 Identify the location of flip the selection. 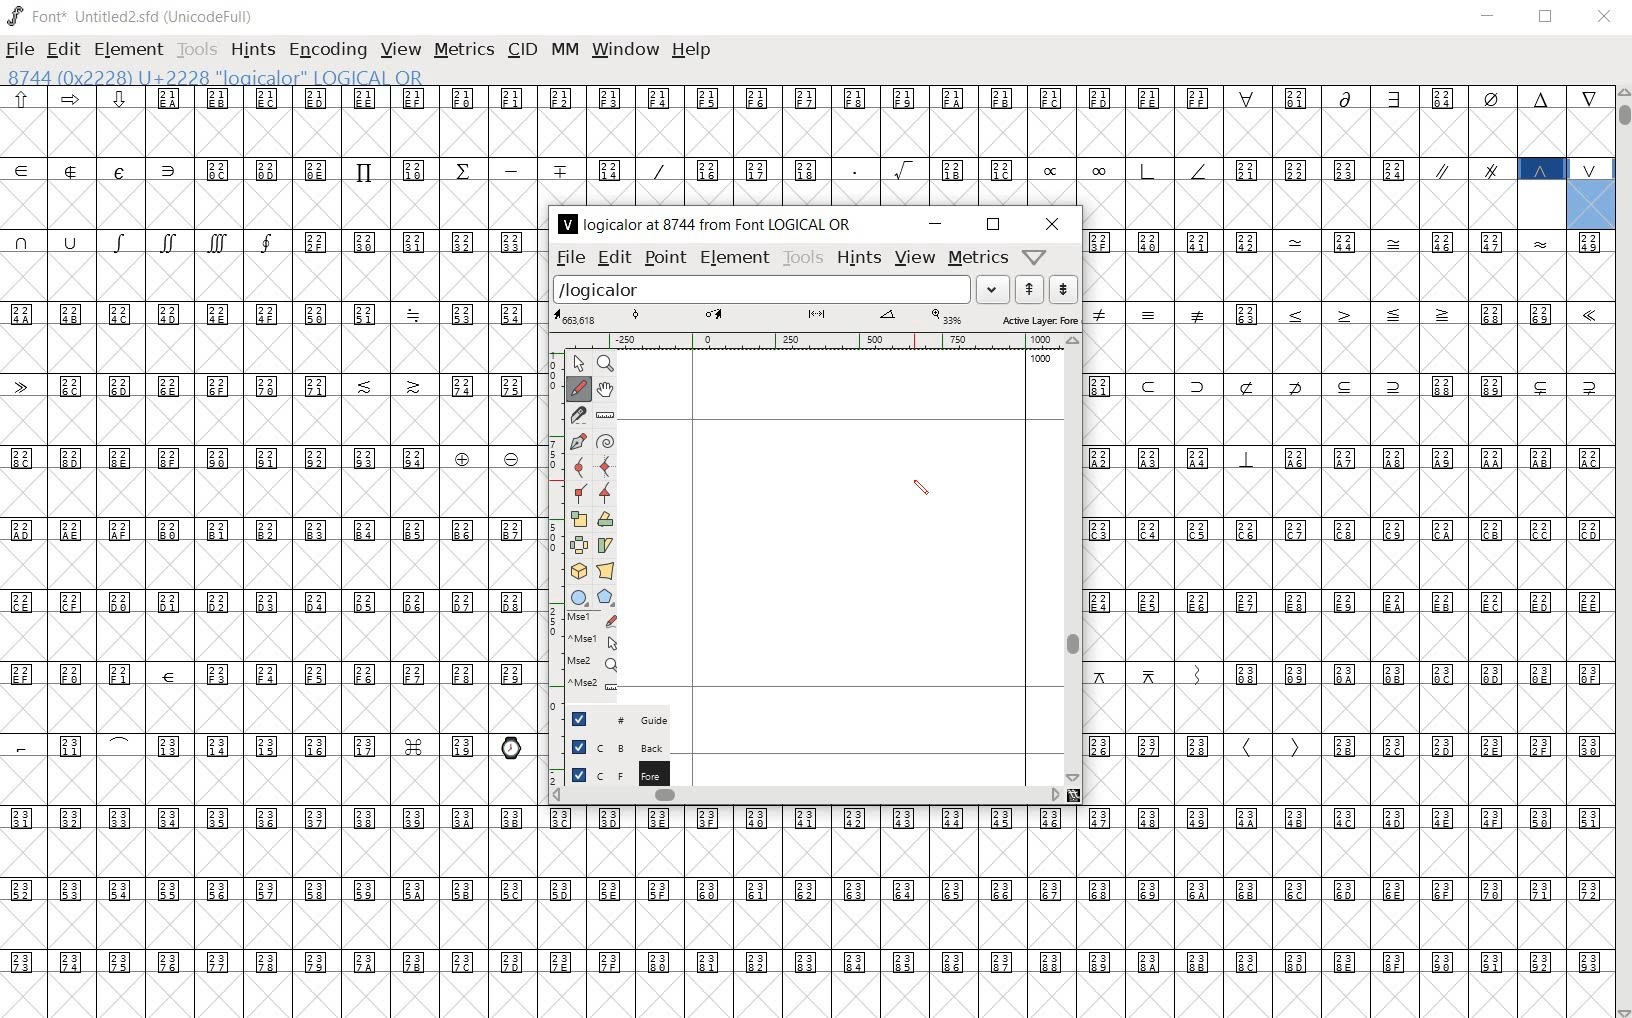
(607, 519).